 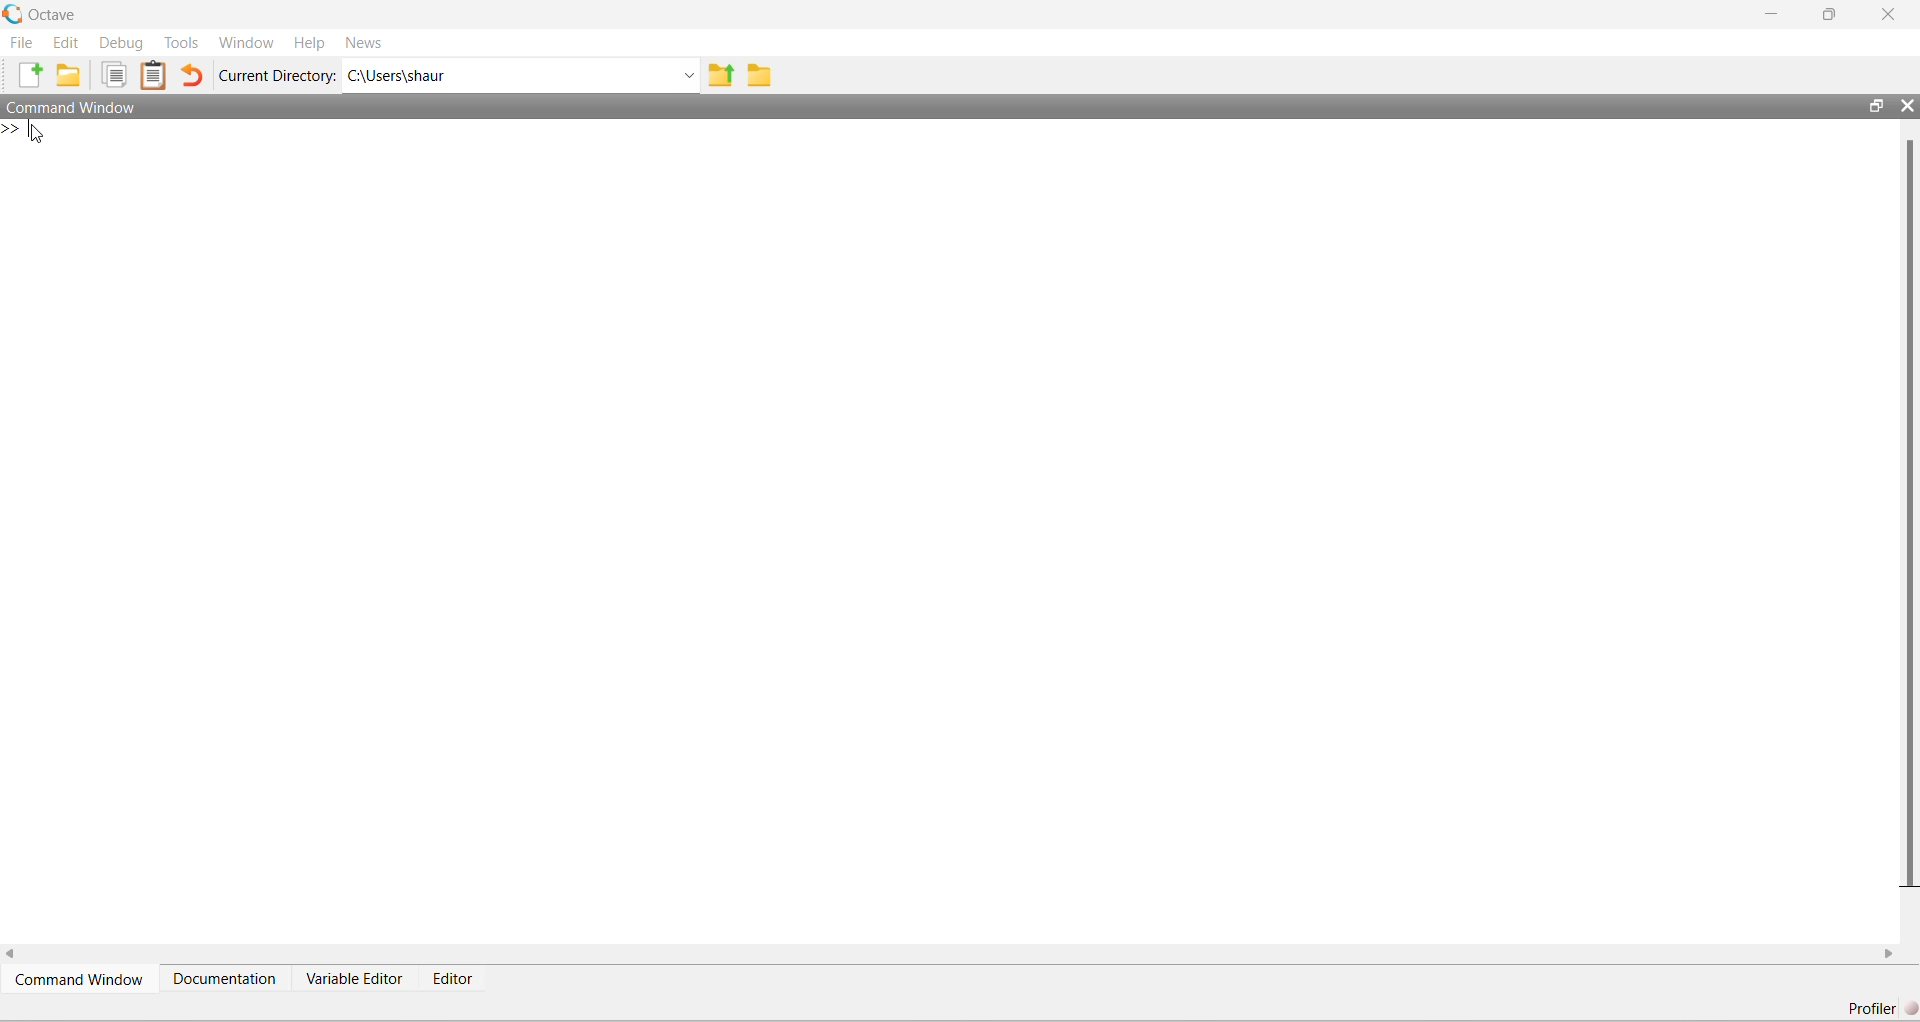 I want to click on Help, so click(x=309, y=42).